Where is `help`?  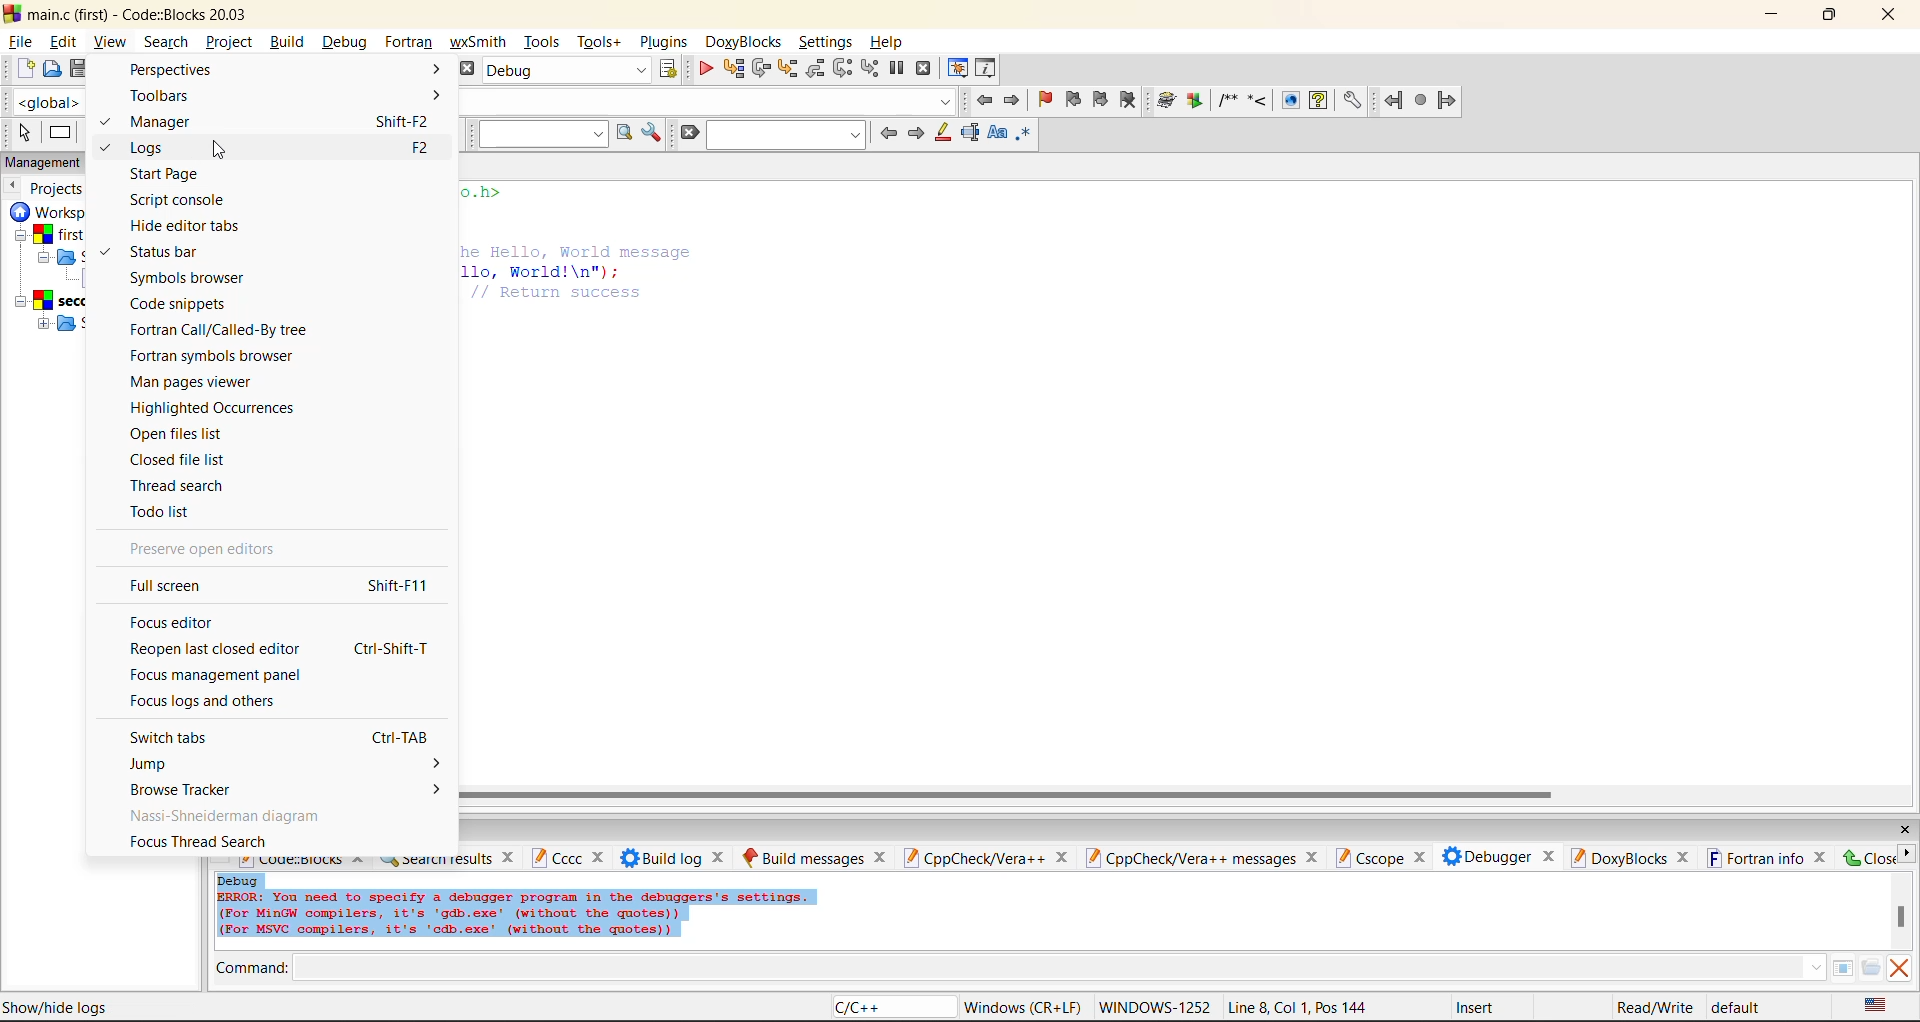
help is located at coordinates (888, 42).